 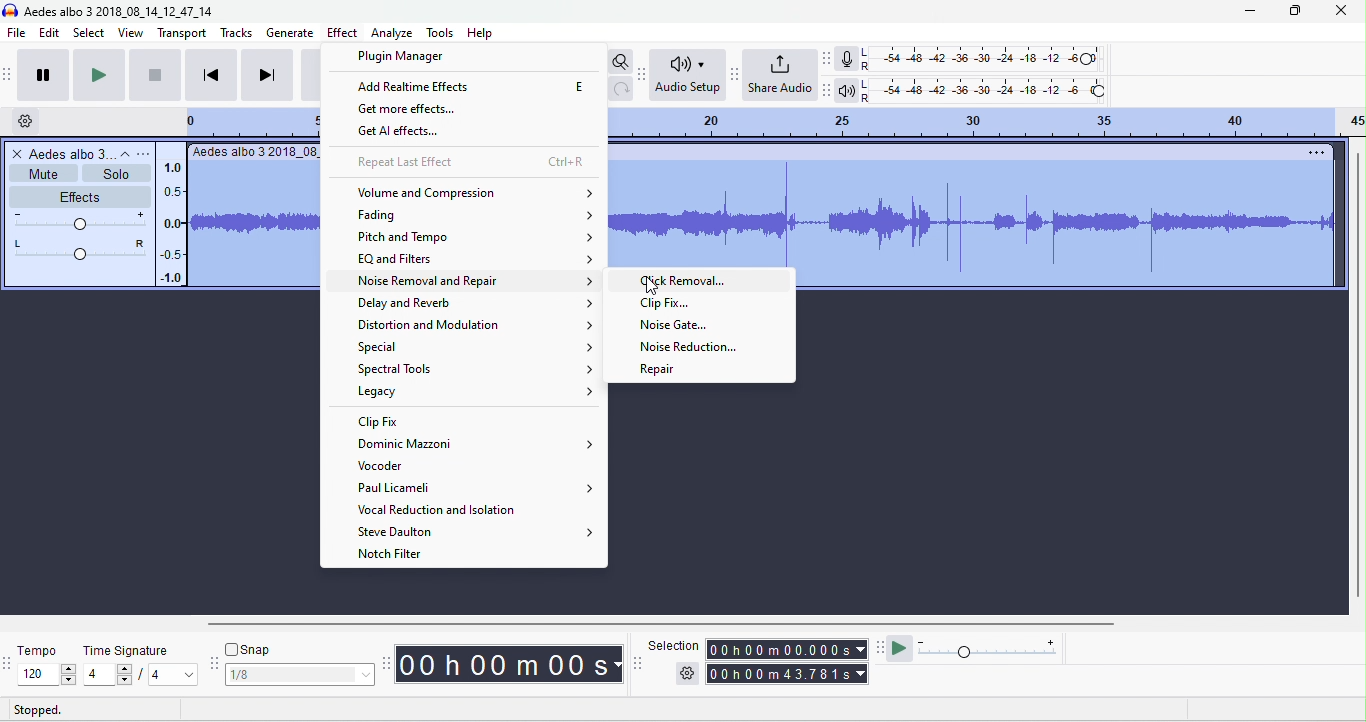 What do you see at coordinates (673, 644) in the screenshot?
I see `selection` at bounding box center [673, 644].